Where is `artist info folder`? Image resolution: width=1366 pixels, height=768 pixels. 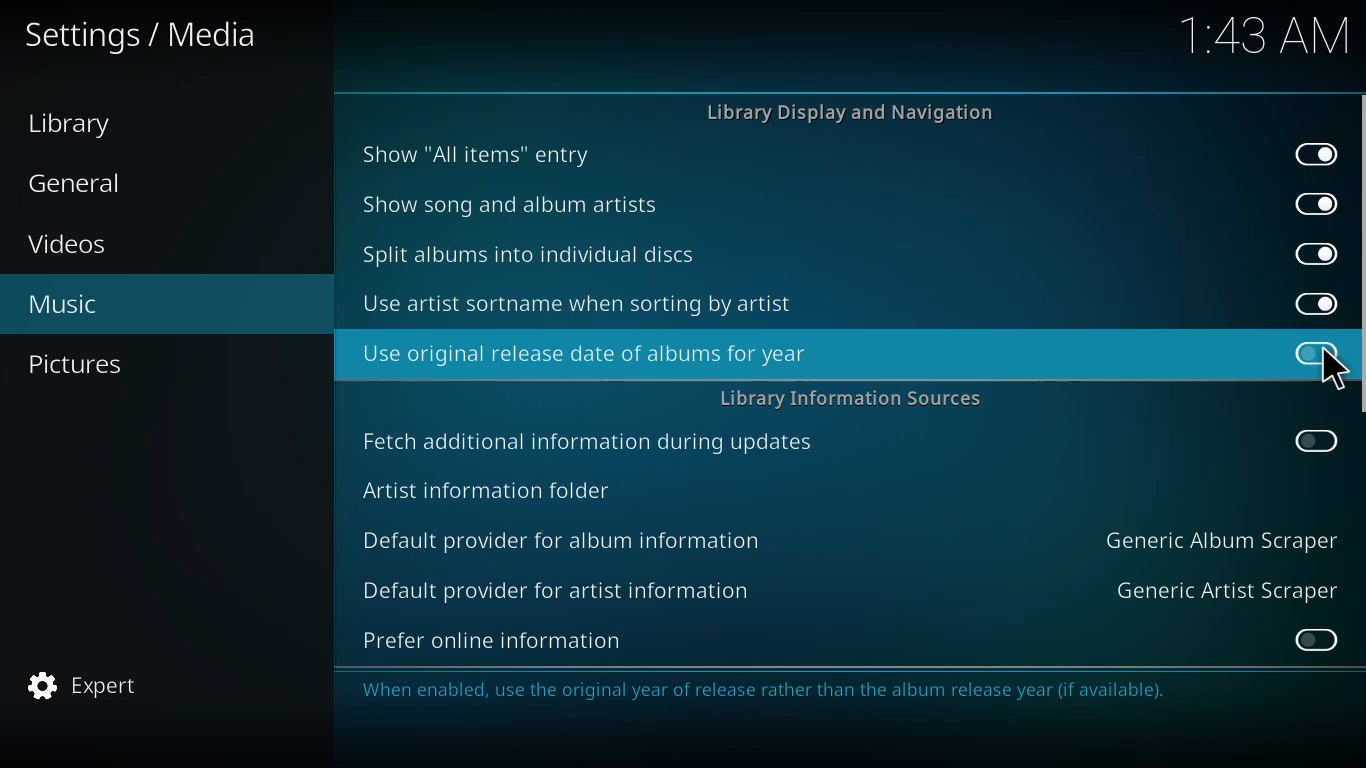 artist info folder is located at coordinates (487, 489).